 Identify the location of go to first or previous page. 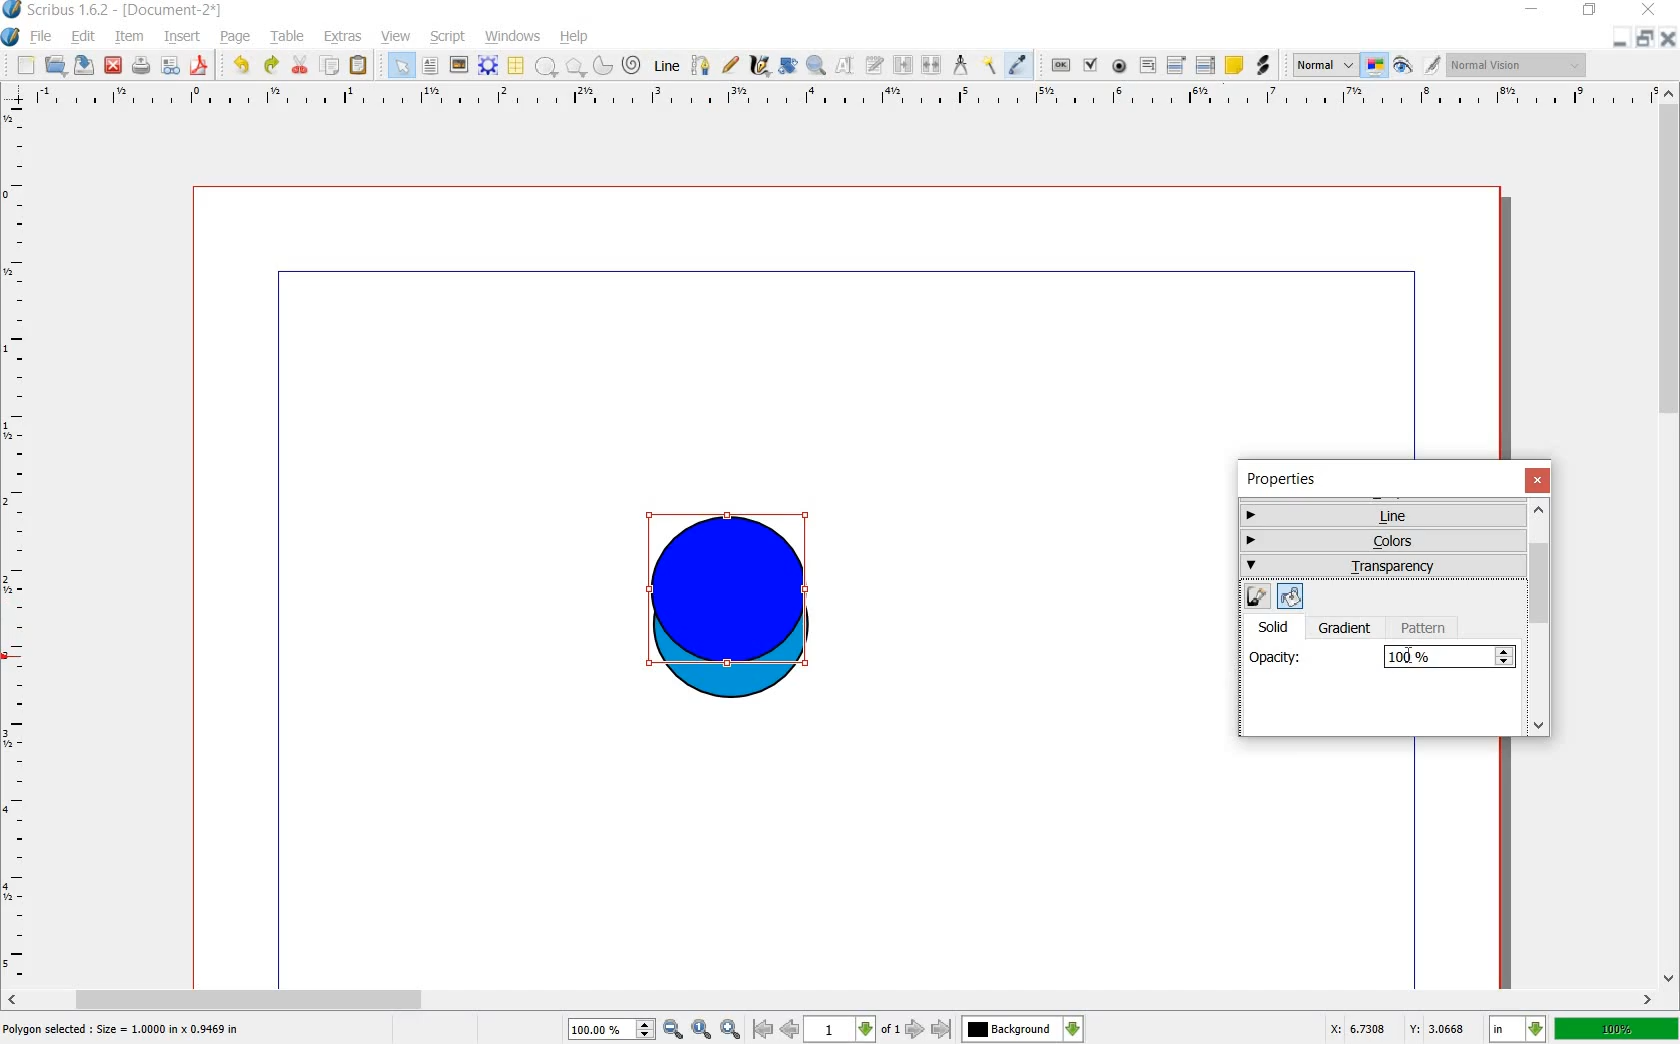
(776, 1030).